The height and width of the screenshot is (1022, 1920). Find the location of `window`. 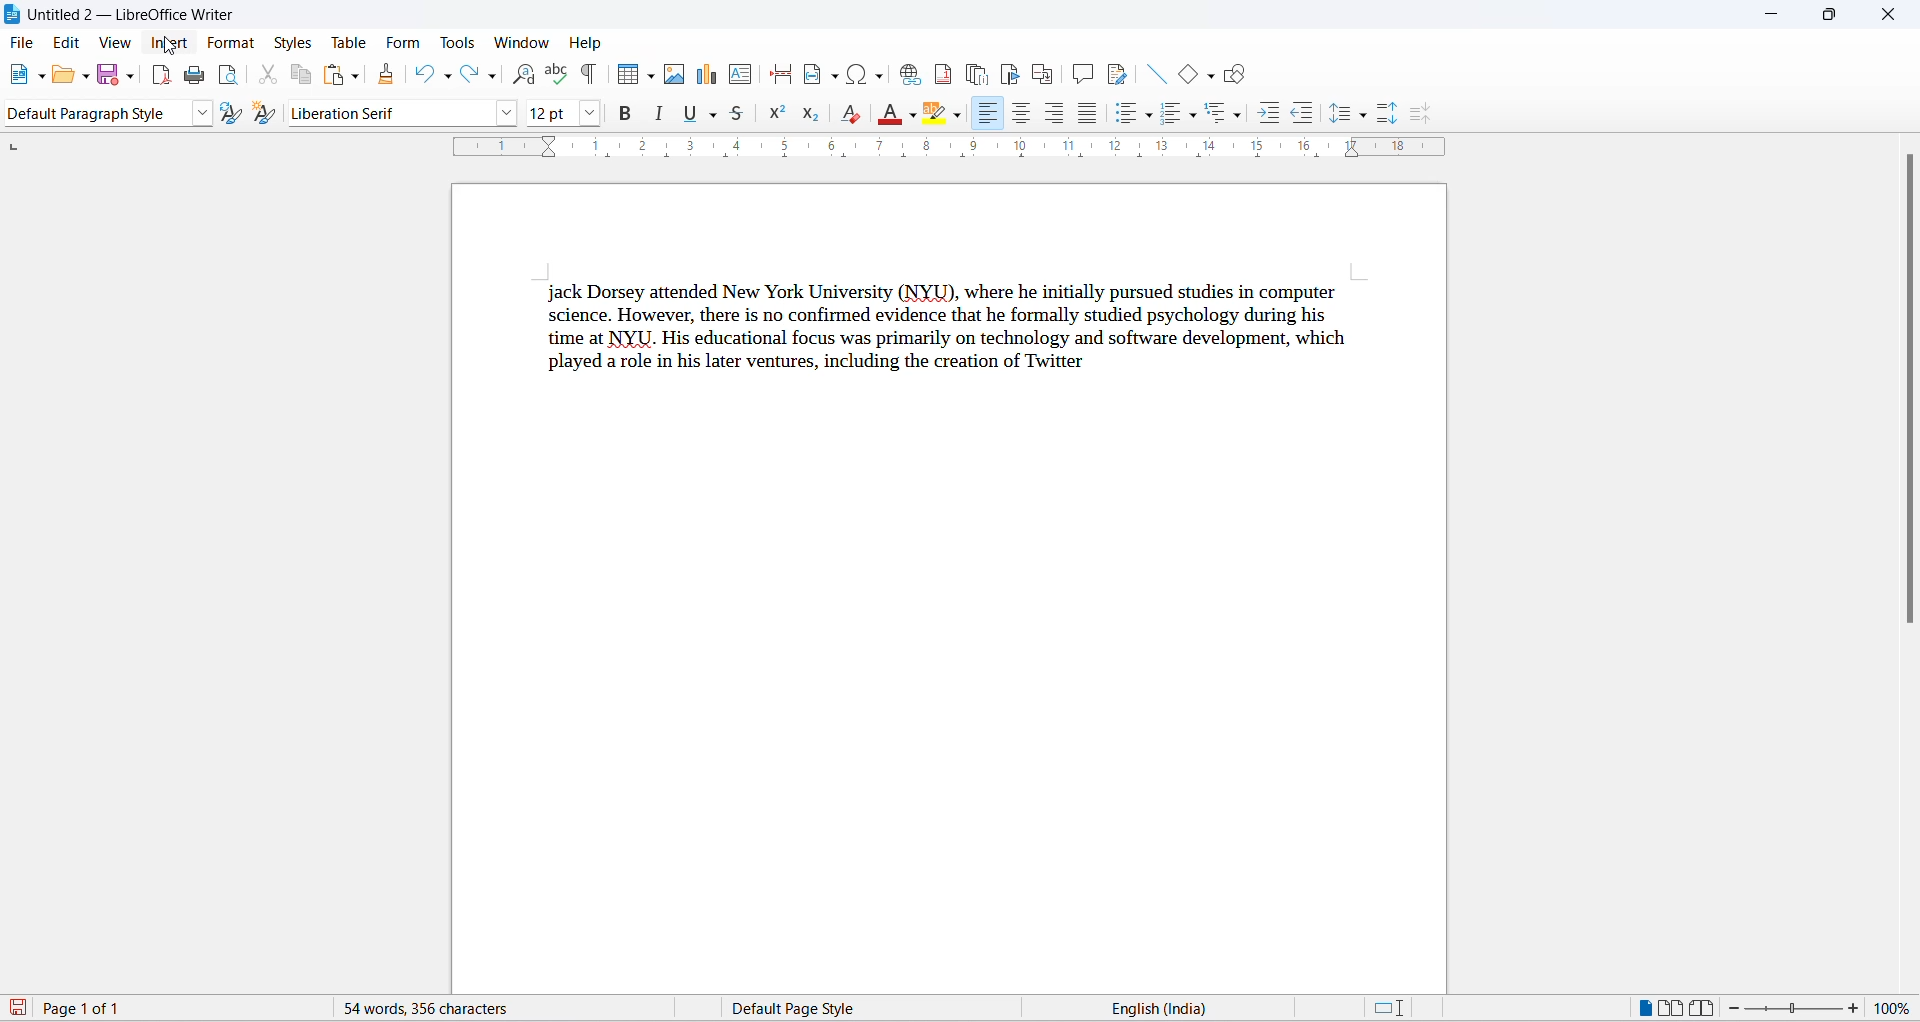

window is located at coordinates (520, 42).